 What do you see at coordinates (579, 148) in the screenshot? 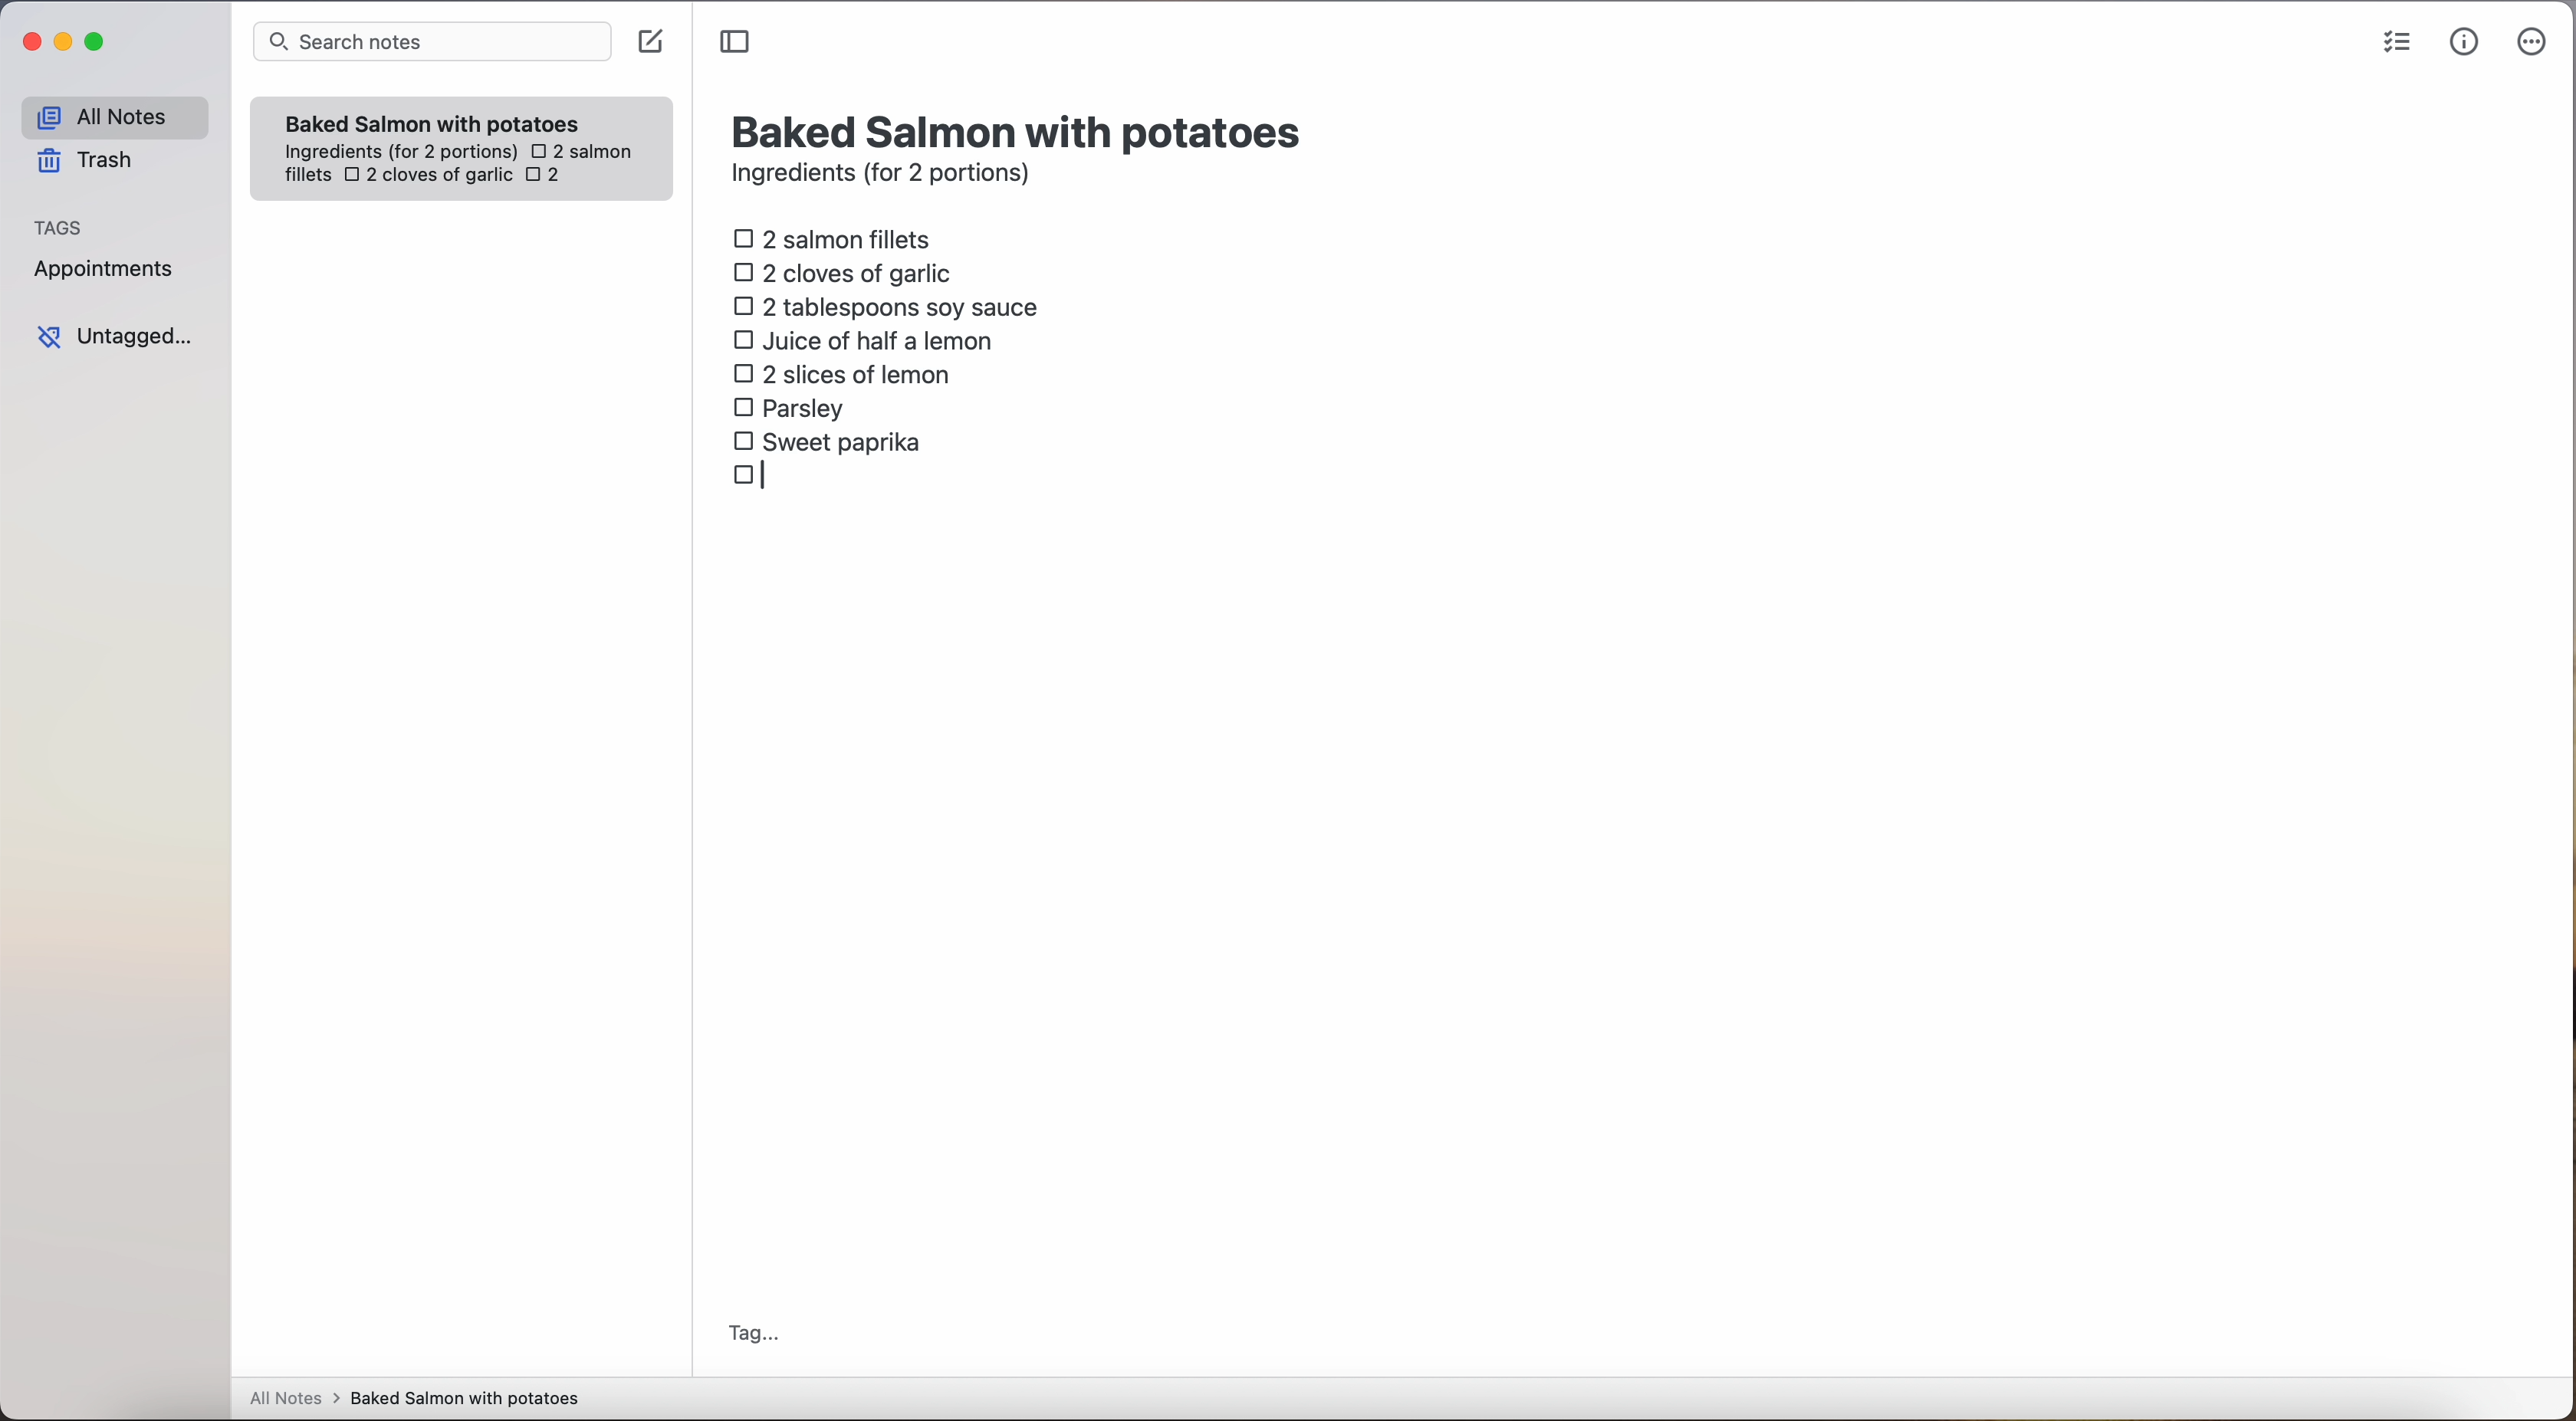
I see `2 salmon` at bounding box center [579, 148].